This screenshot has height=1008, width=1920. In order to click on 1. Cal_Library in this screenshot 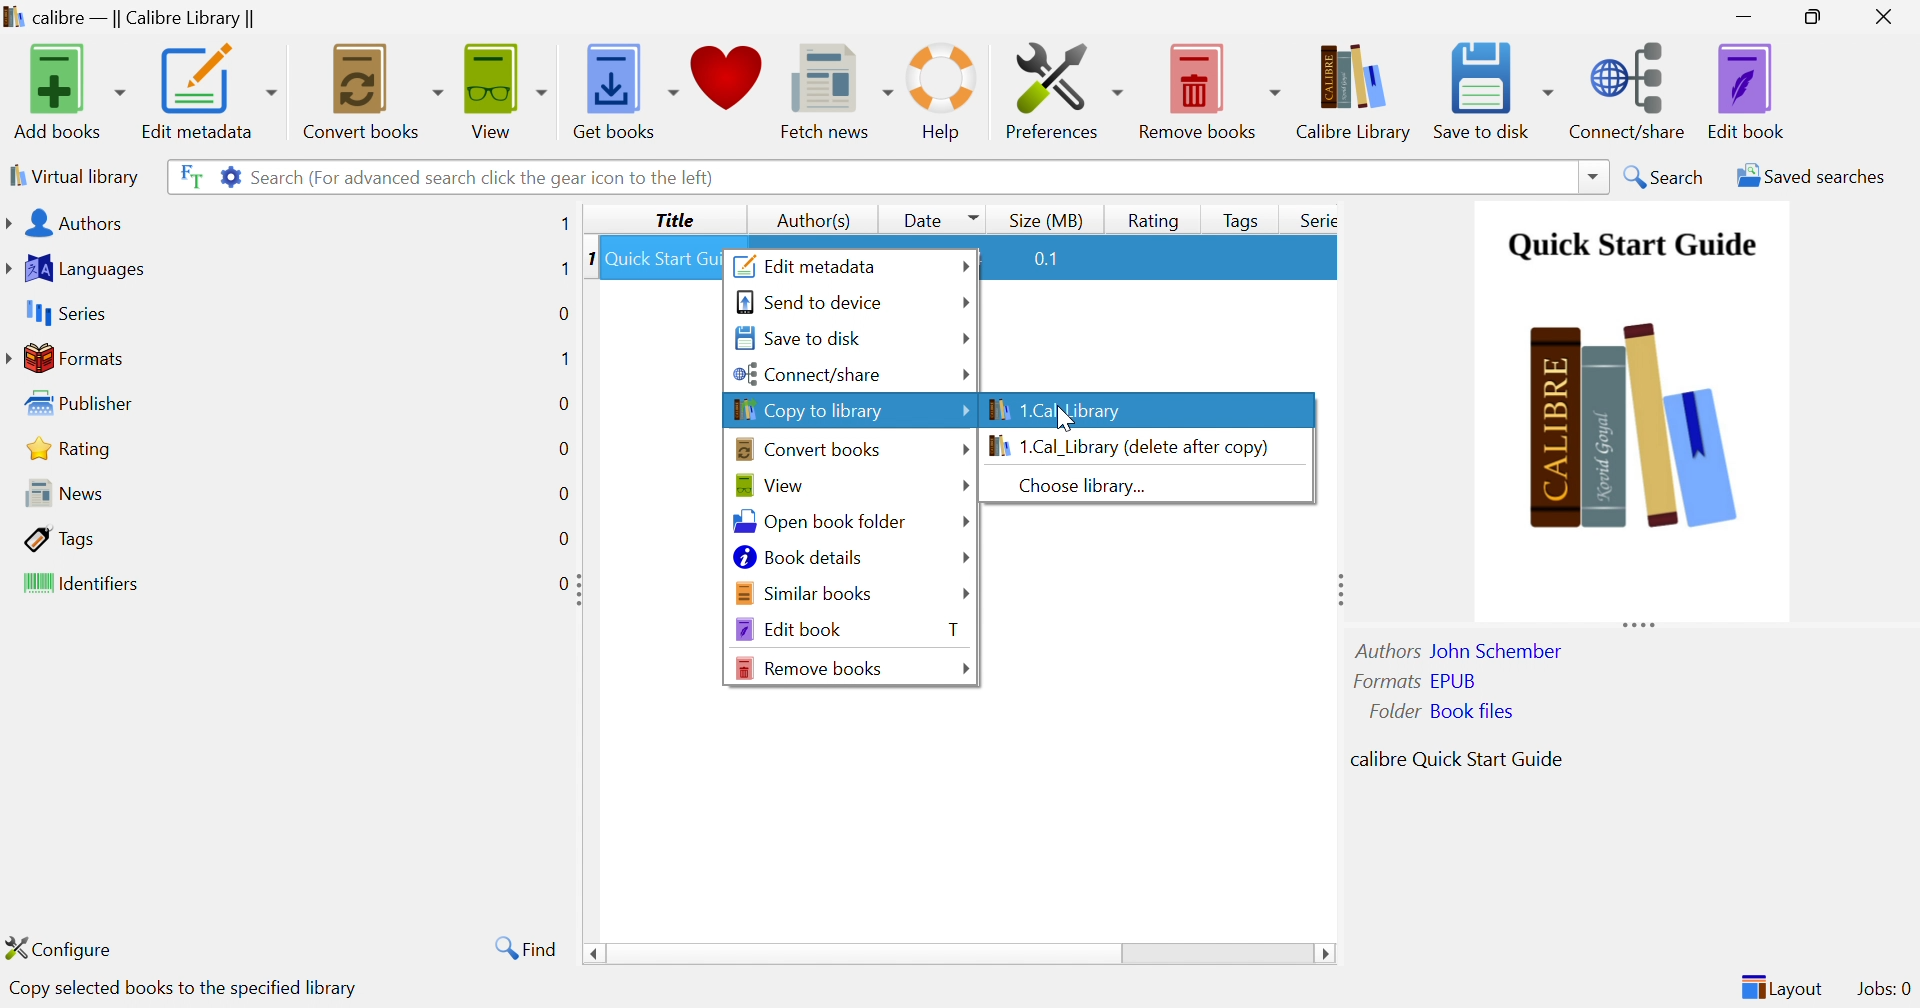, I will do `click(1062, 410)`.